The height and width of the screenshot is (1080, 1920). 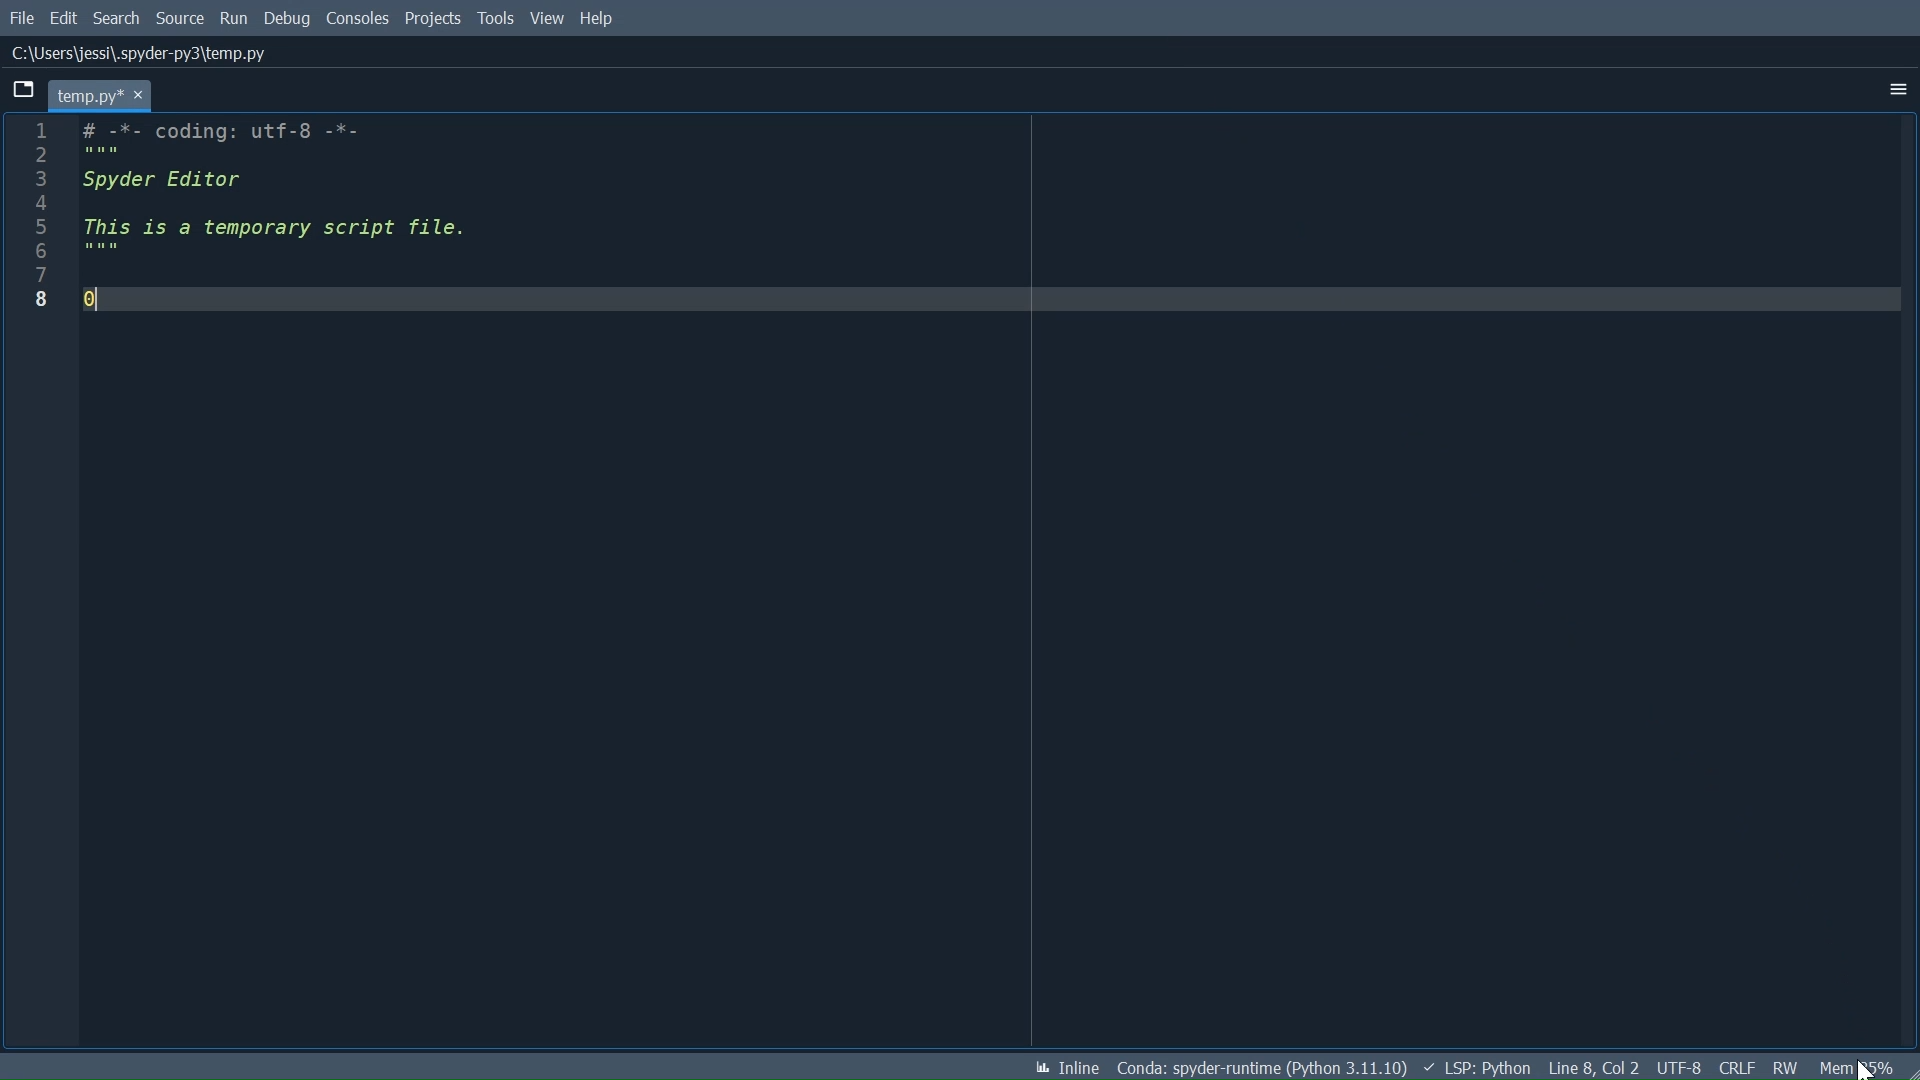 I want to click on C:\users\jessi\.spyderer-py3\temp.py, so click(x=141, y=53).